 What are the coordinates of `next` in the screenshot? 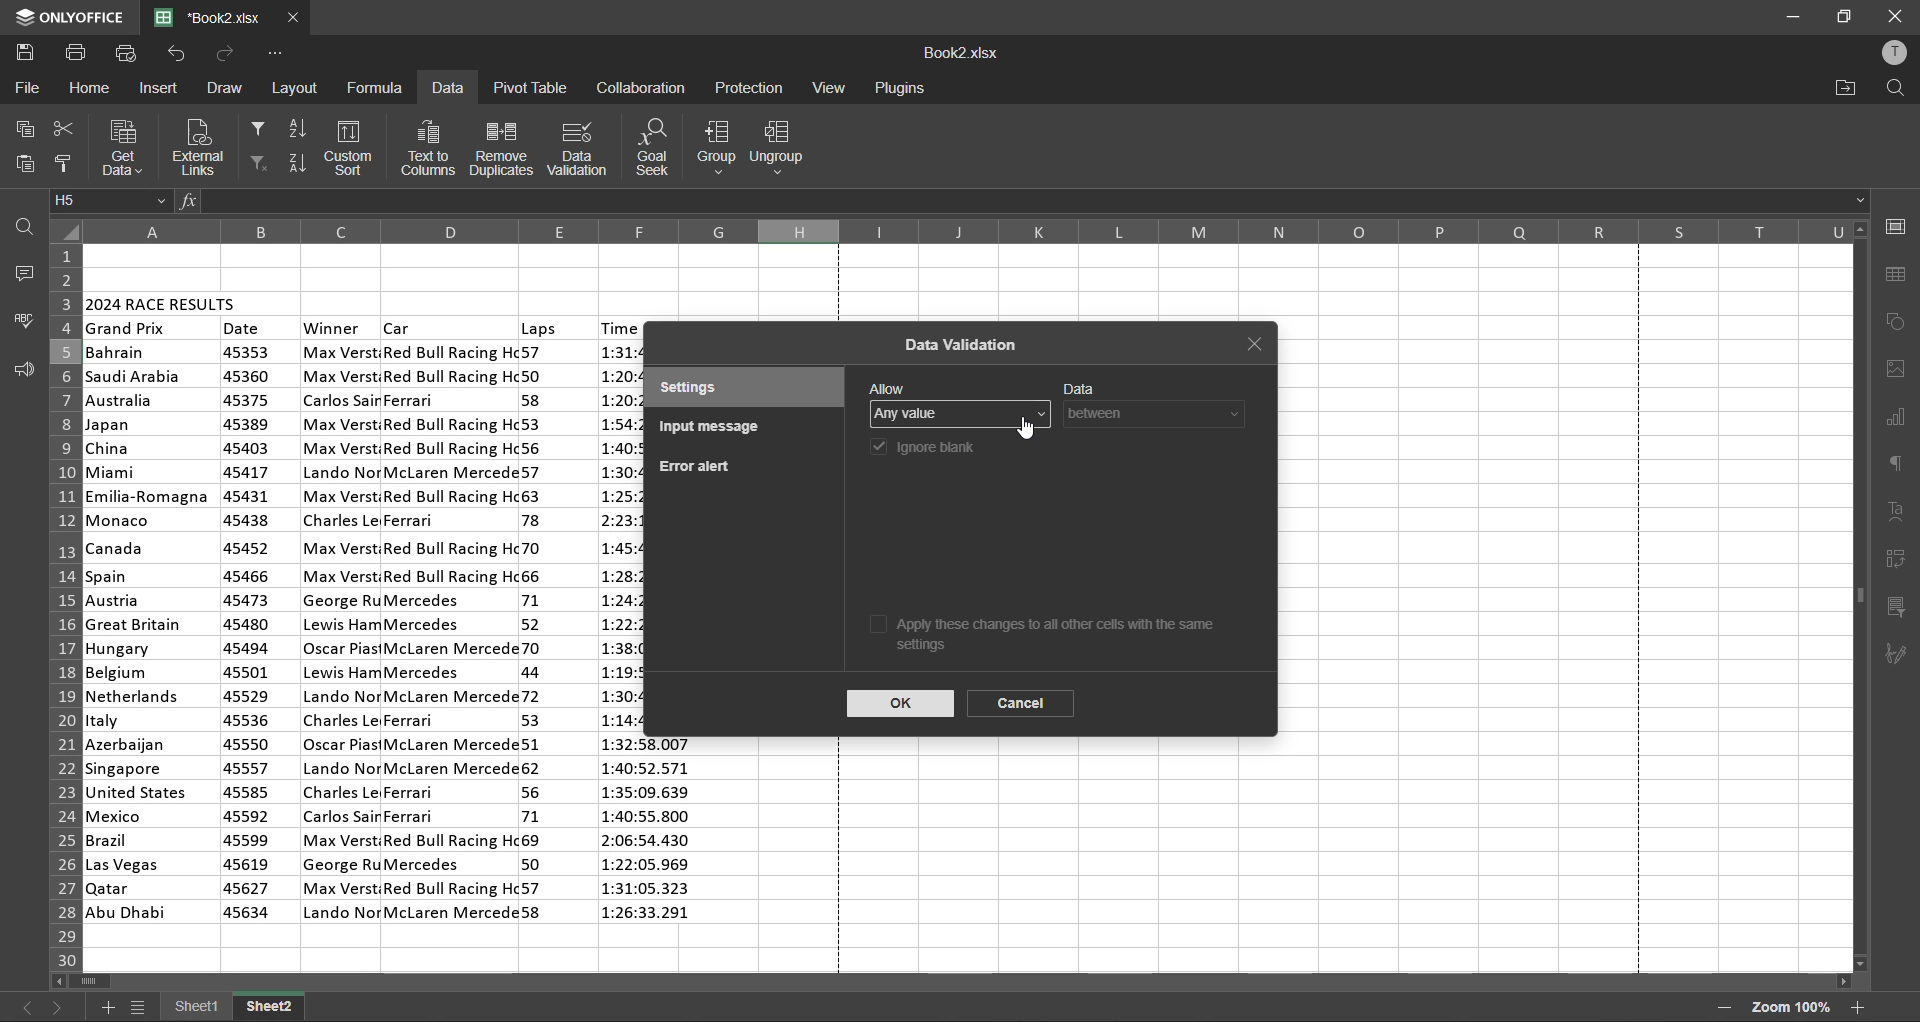 It's located at (59, 1004).